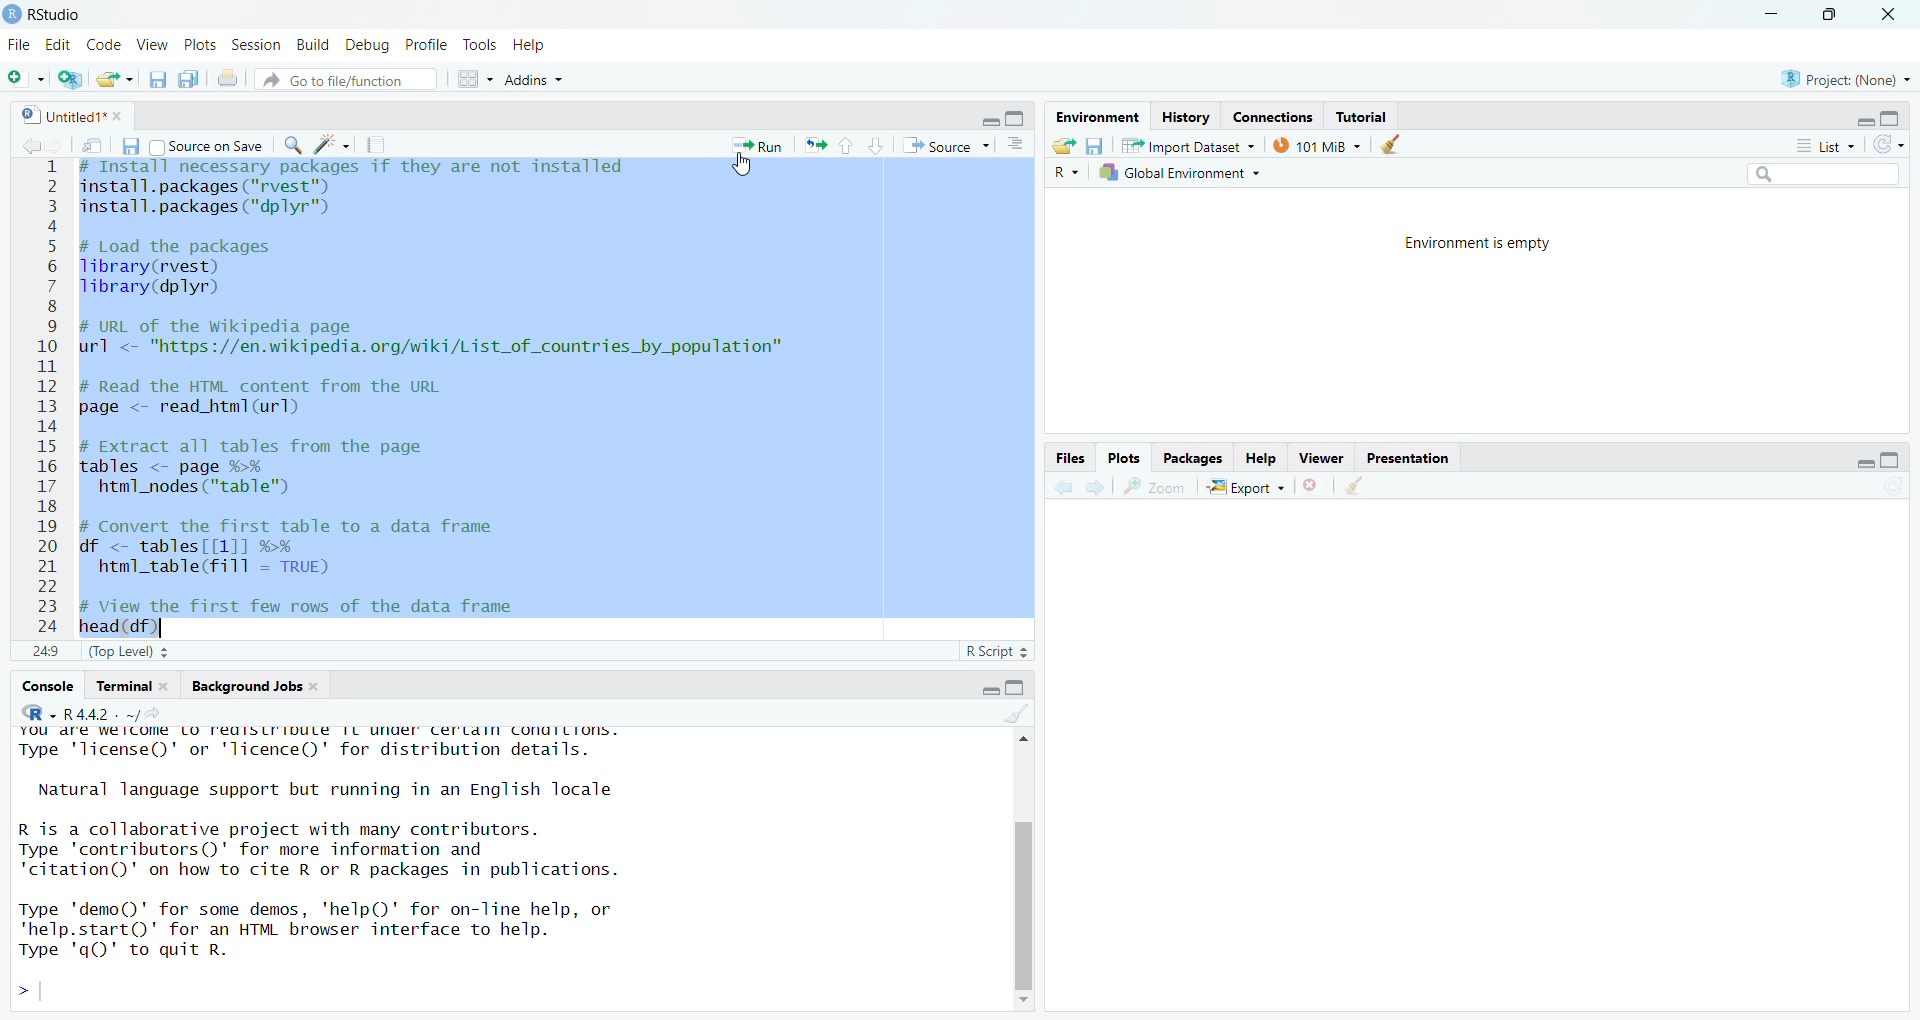 This screenshot has height=1020, width=1920. What do you see at coordinates (1192, 458) in the screenshot?
I see `Packages` at bounding box center [1192, 458].